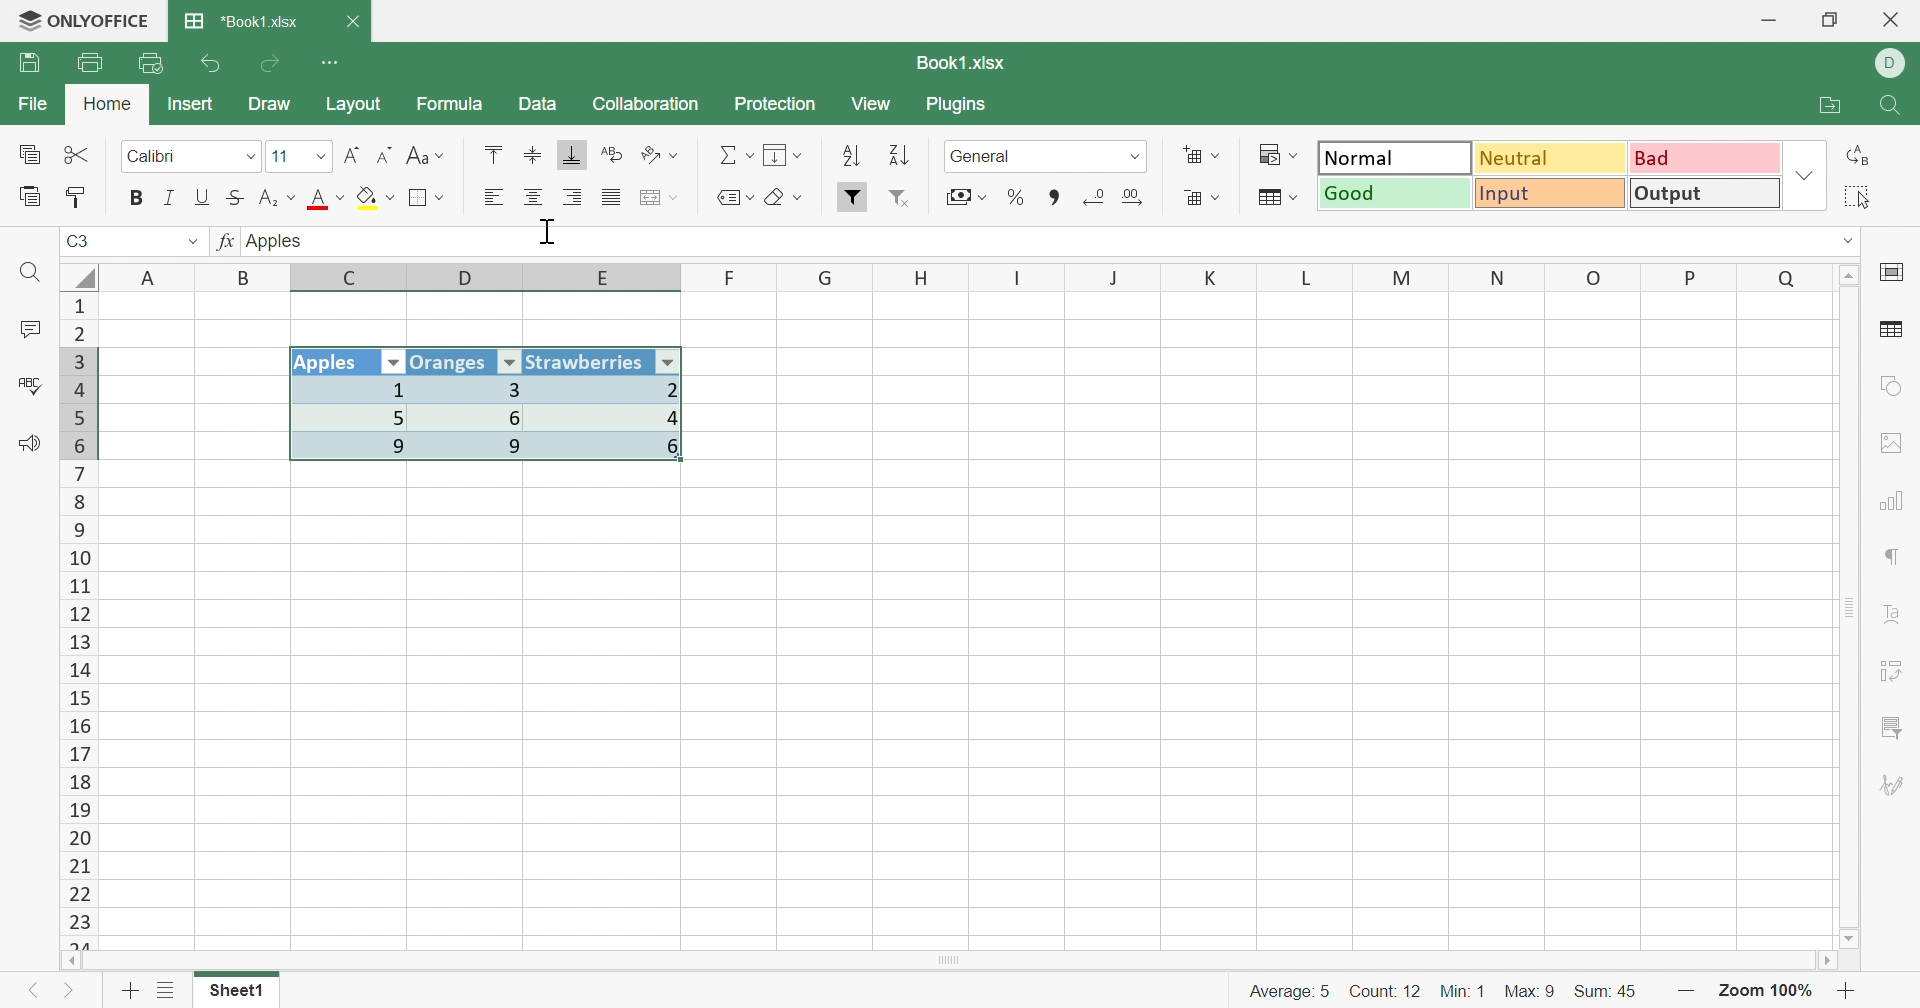  I want to click on Good, so click(1396, 194).